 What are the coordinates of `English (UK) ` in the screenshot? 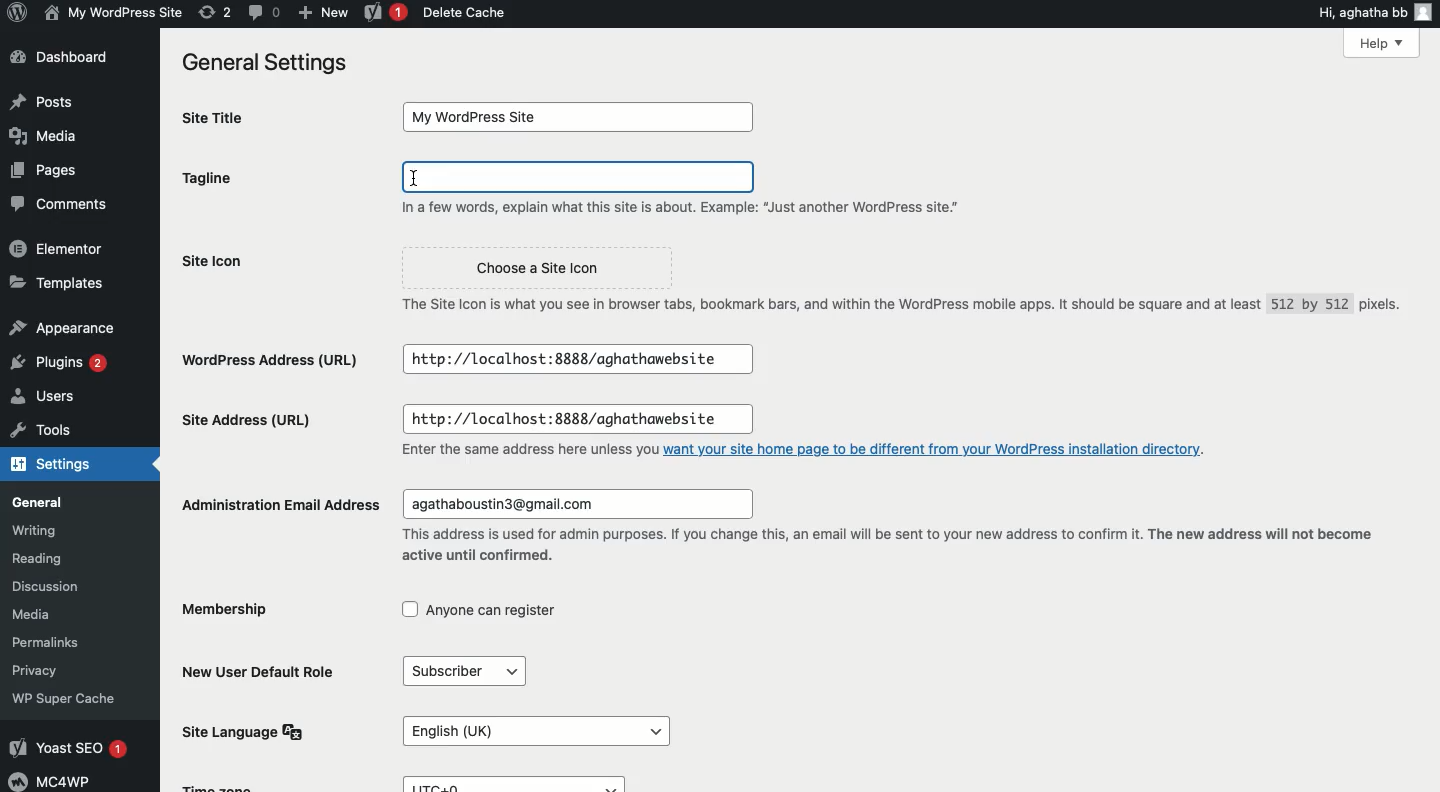 It's located at (531, 723).